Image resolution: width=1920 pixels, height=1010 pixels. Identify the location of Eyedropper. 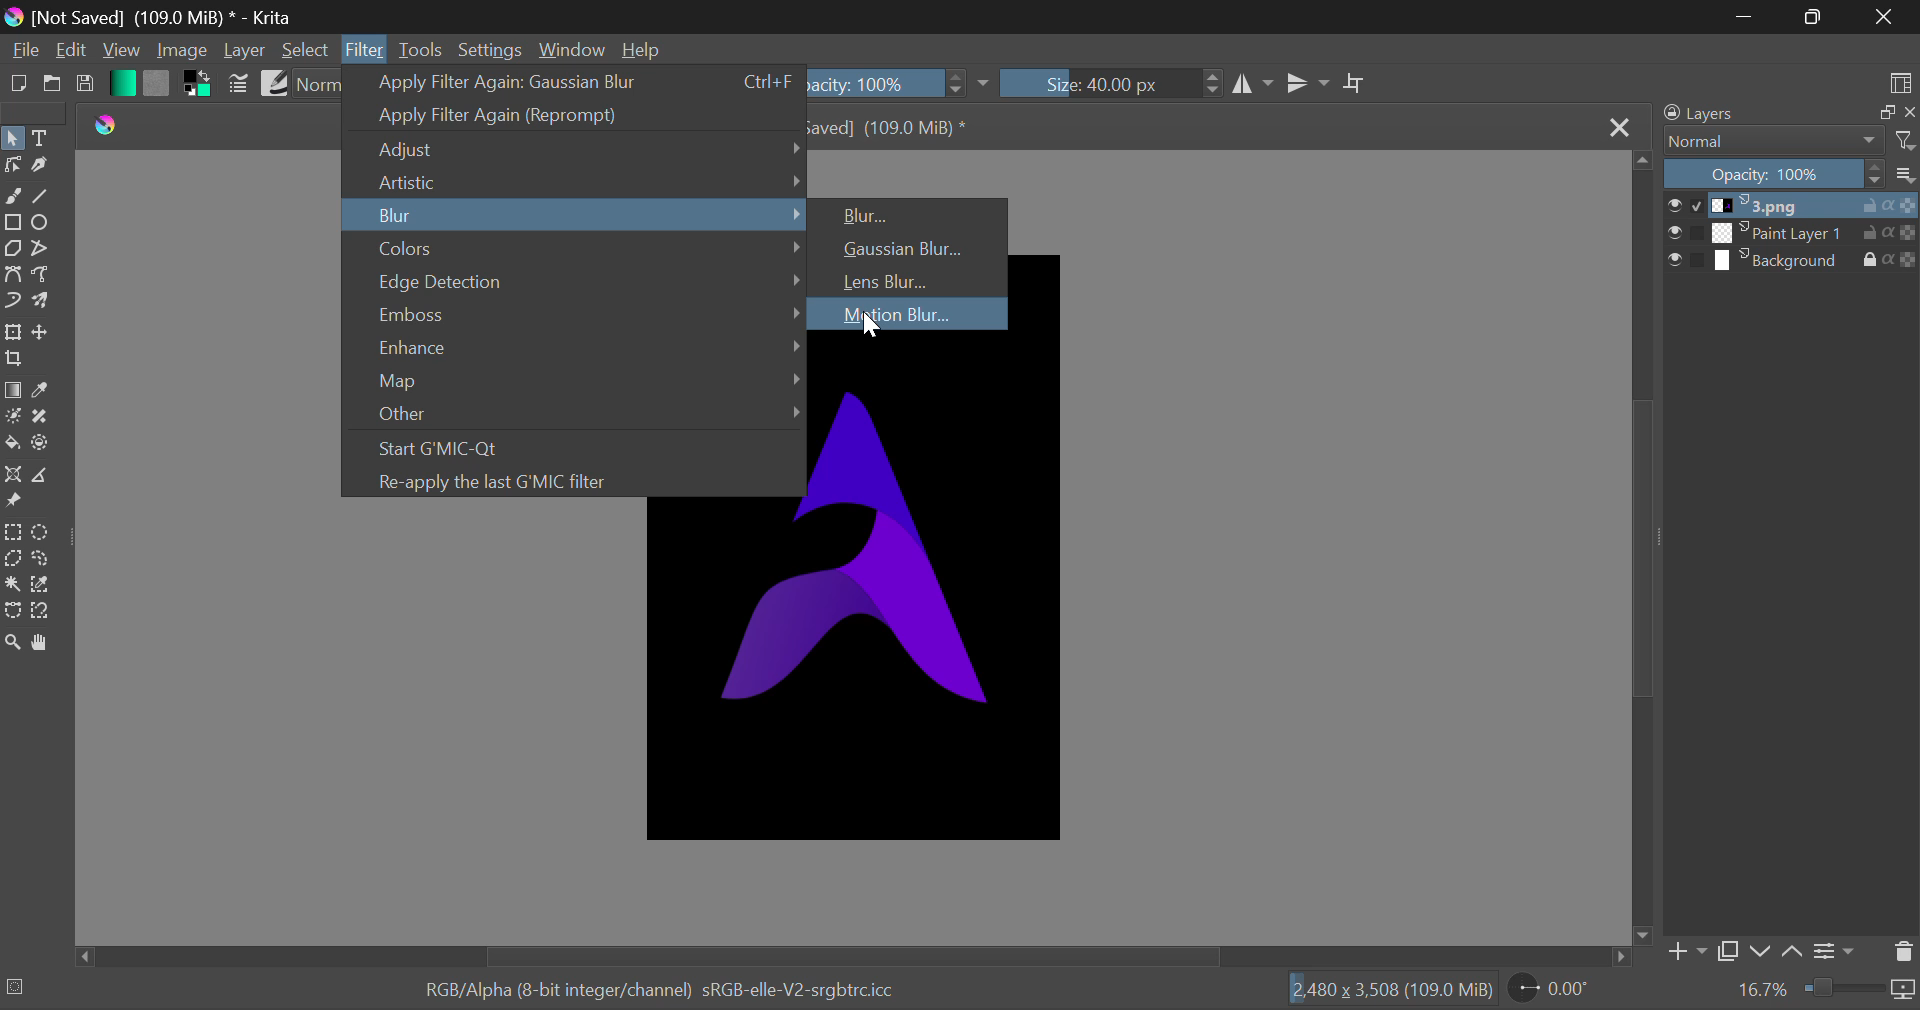
(44, 390).